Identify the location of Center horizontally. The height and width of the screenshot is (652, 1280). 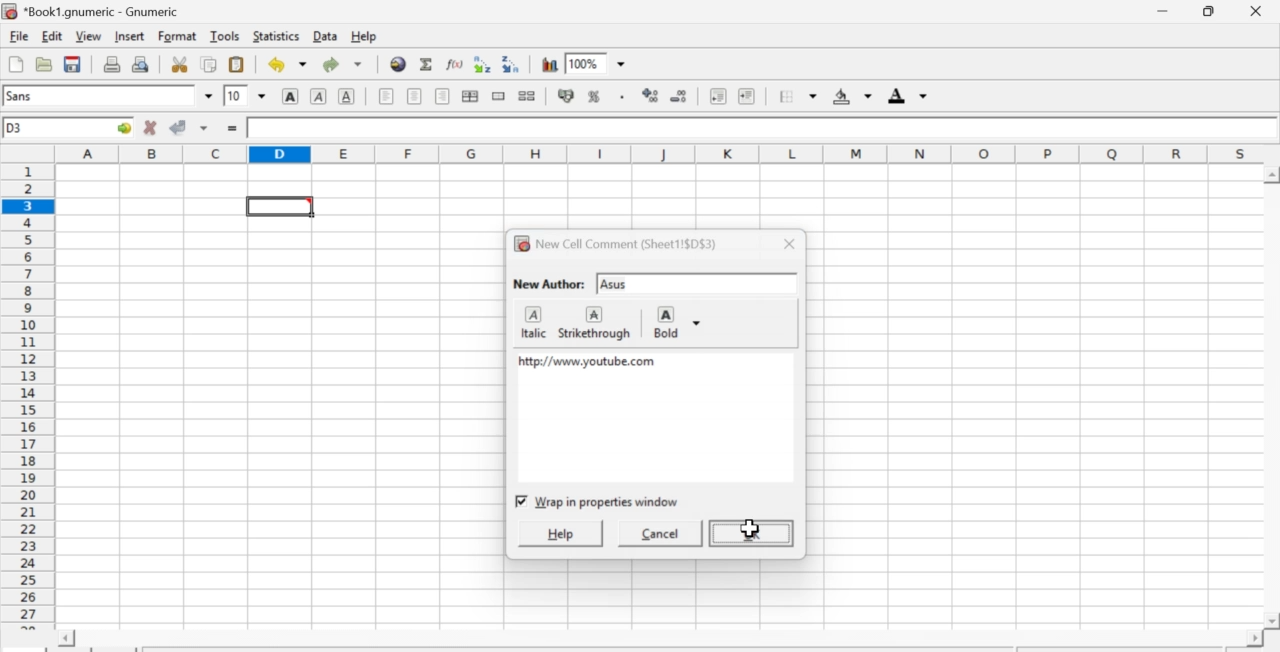
(413, 95).